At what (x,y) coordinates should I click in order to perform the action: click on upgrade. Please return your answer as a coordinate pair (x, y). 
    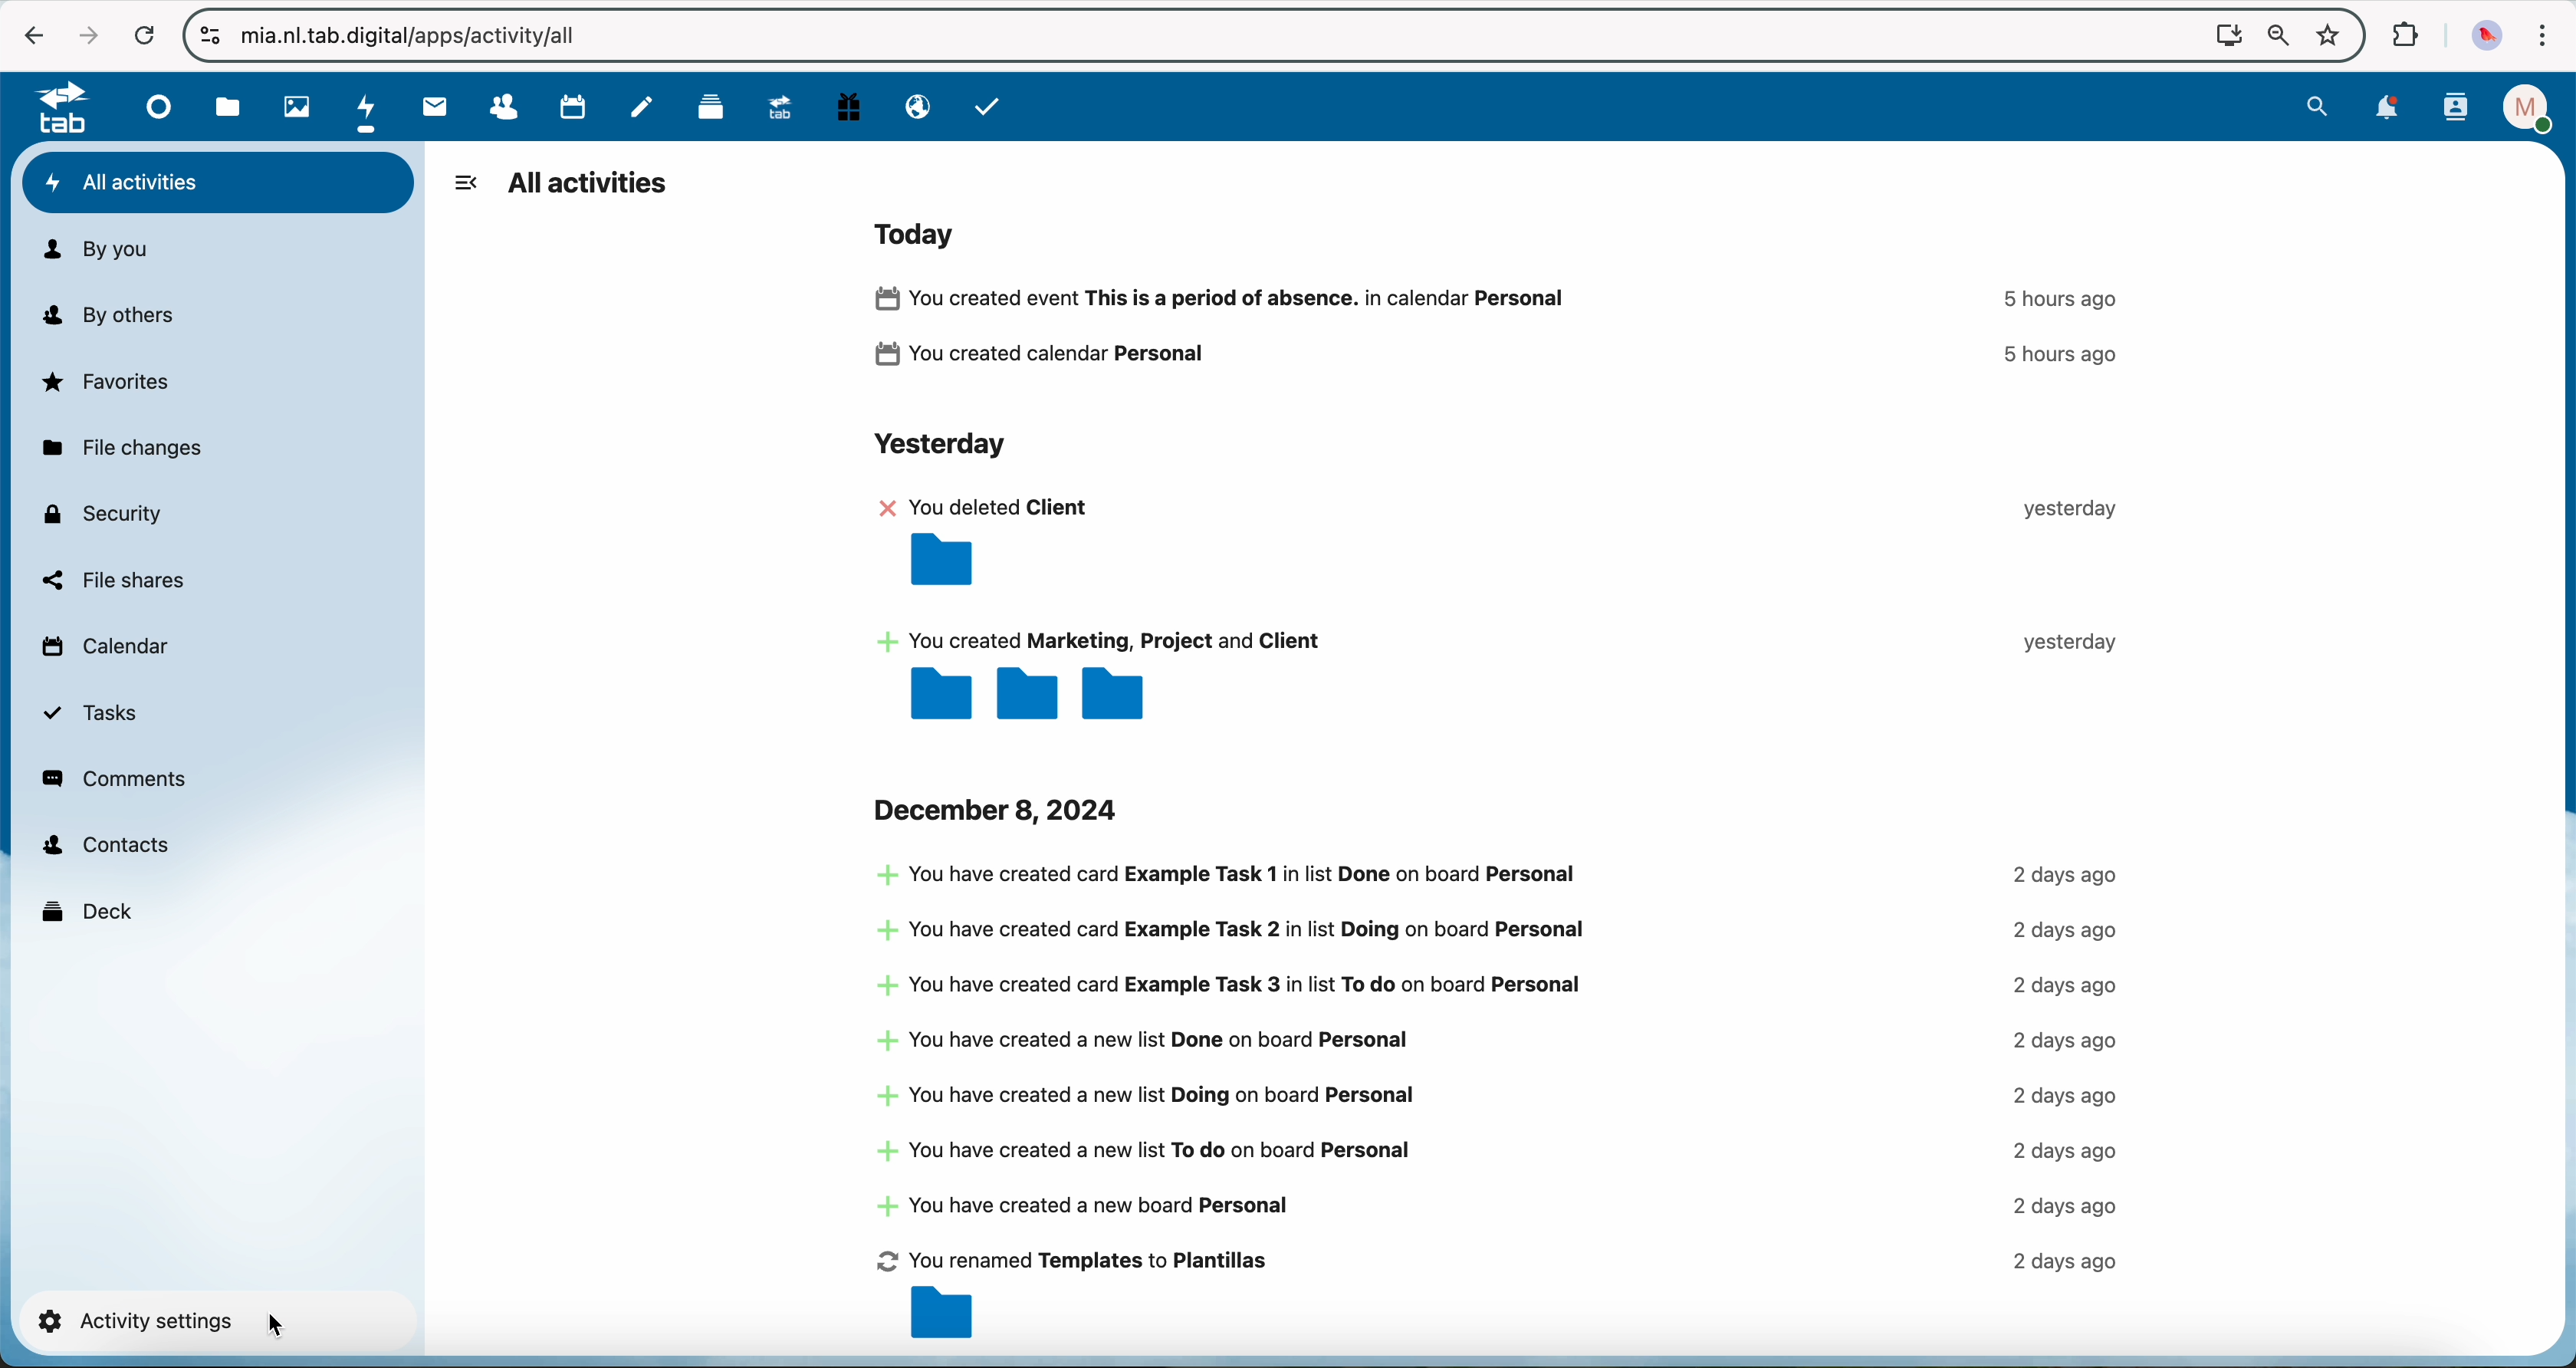
    Looking at the image, I should click on (775, 105).